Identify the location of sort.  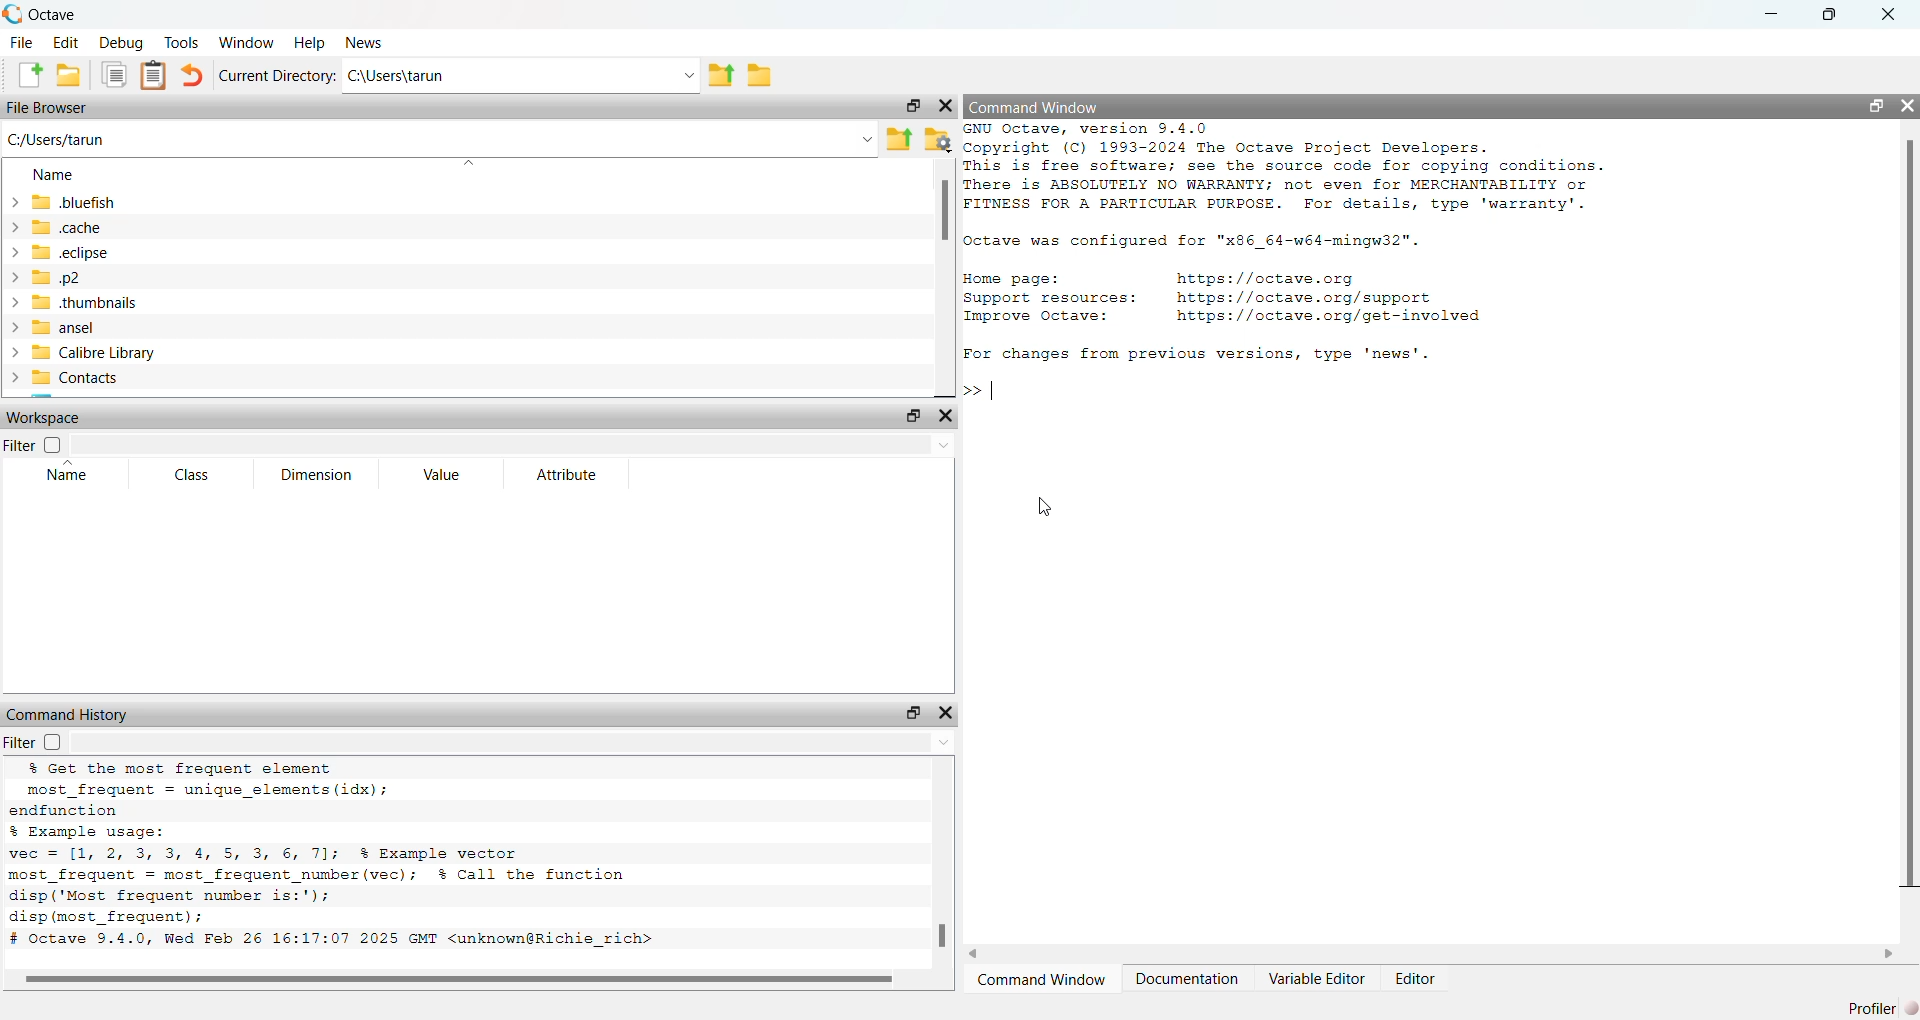
(469, 162).